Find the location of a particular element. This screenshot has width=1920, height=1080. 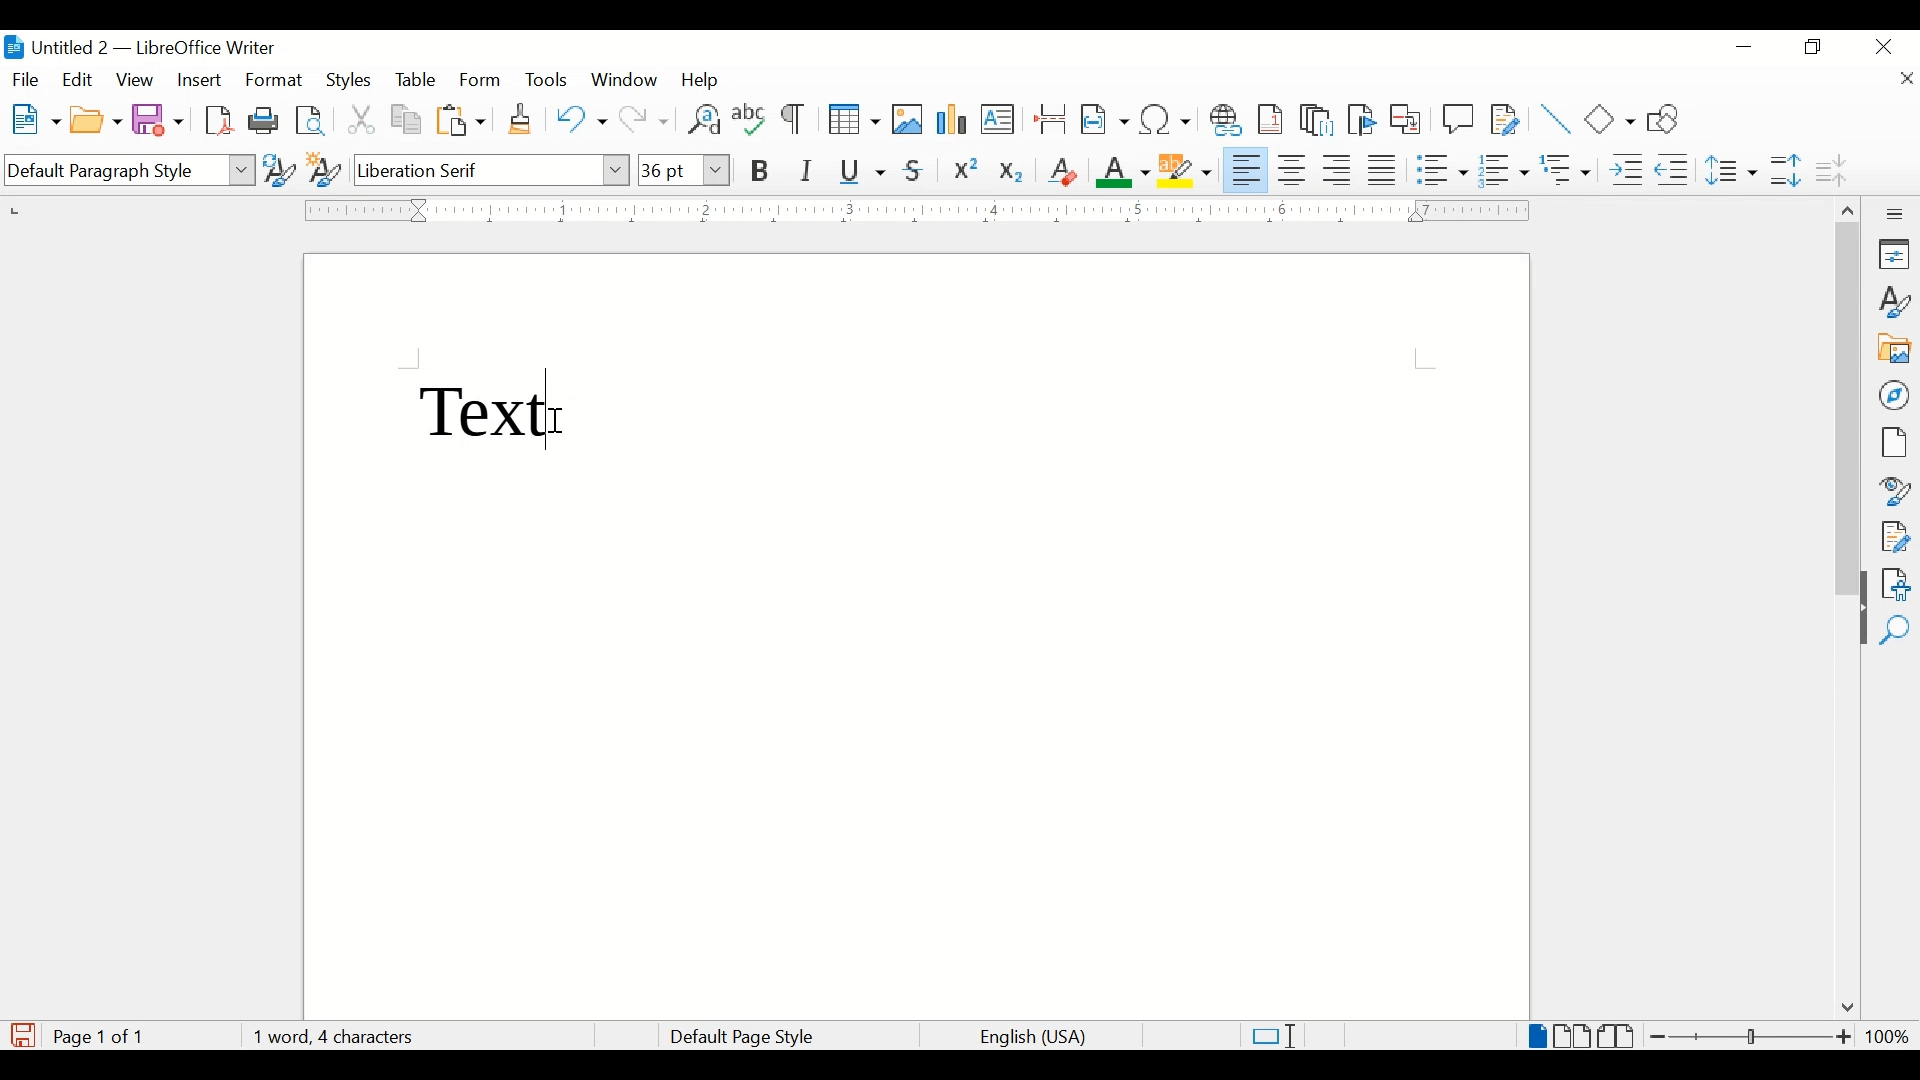

toggle print preview is located at coordinates (312, 120).